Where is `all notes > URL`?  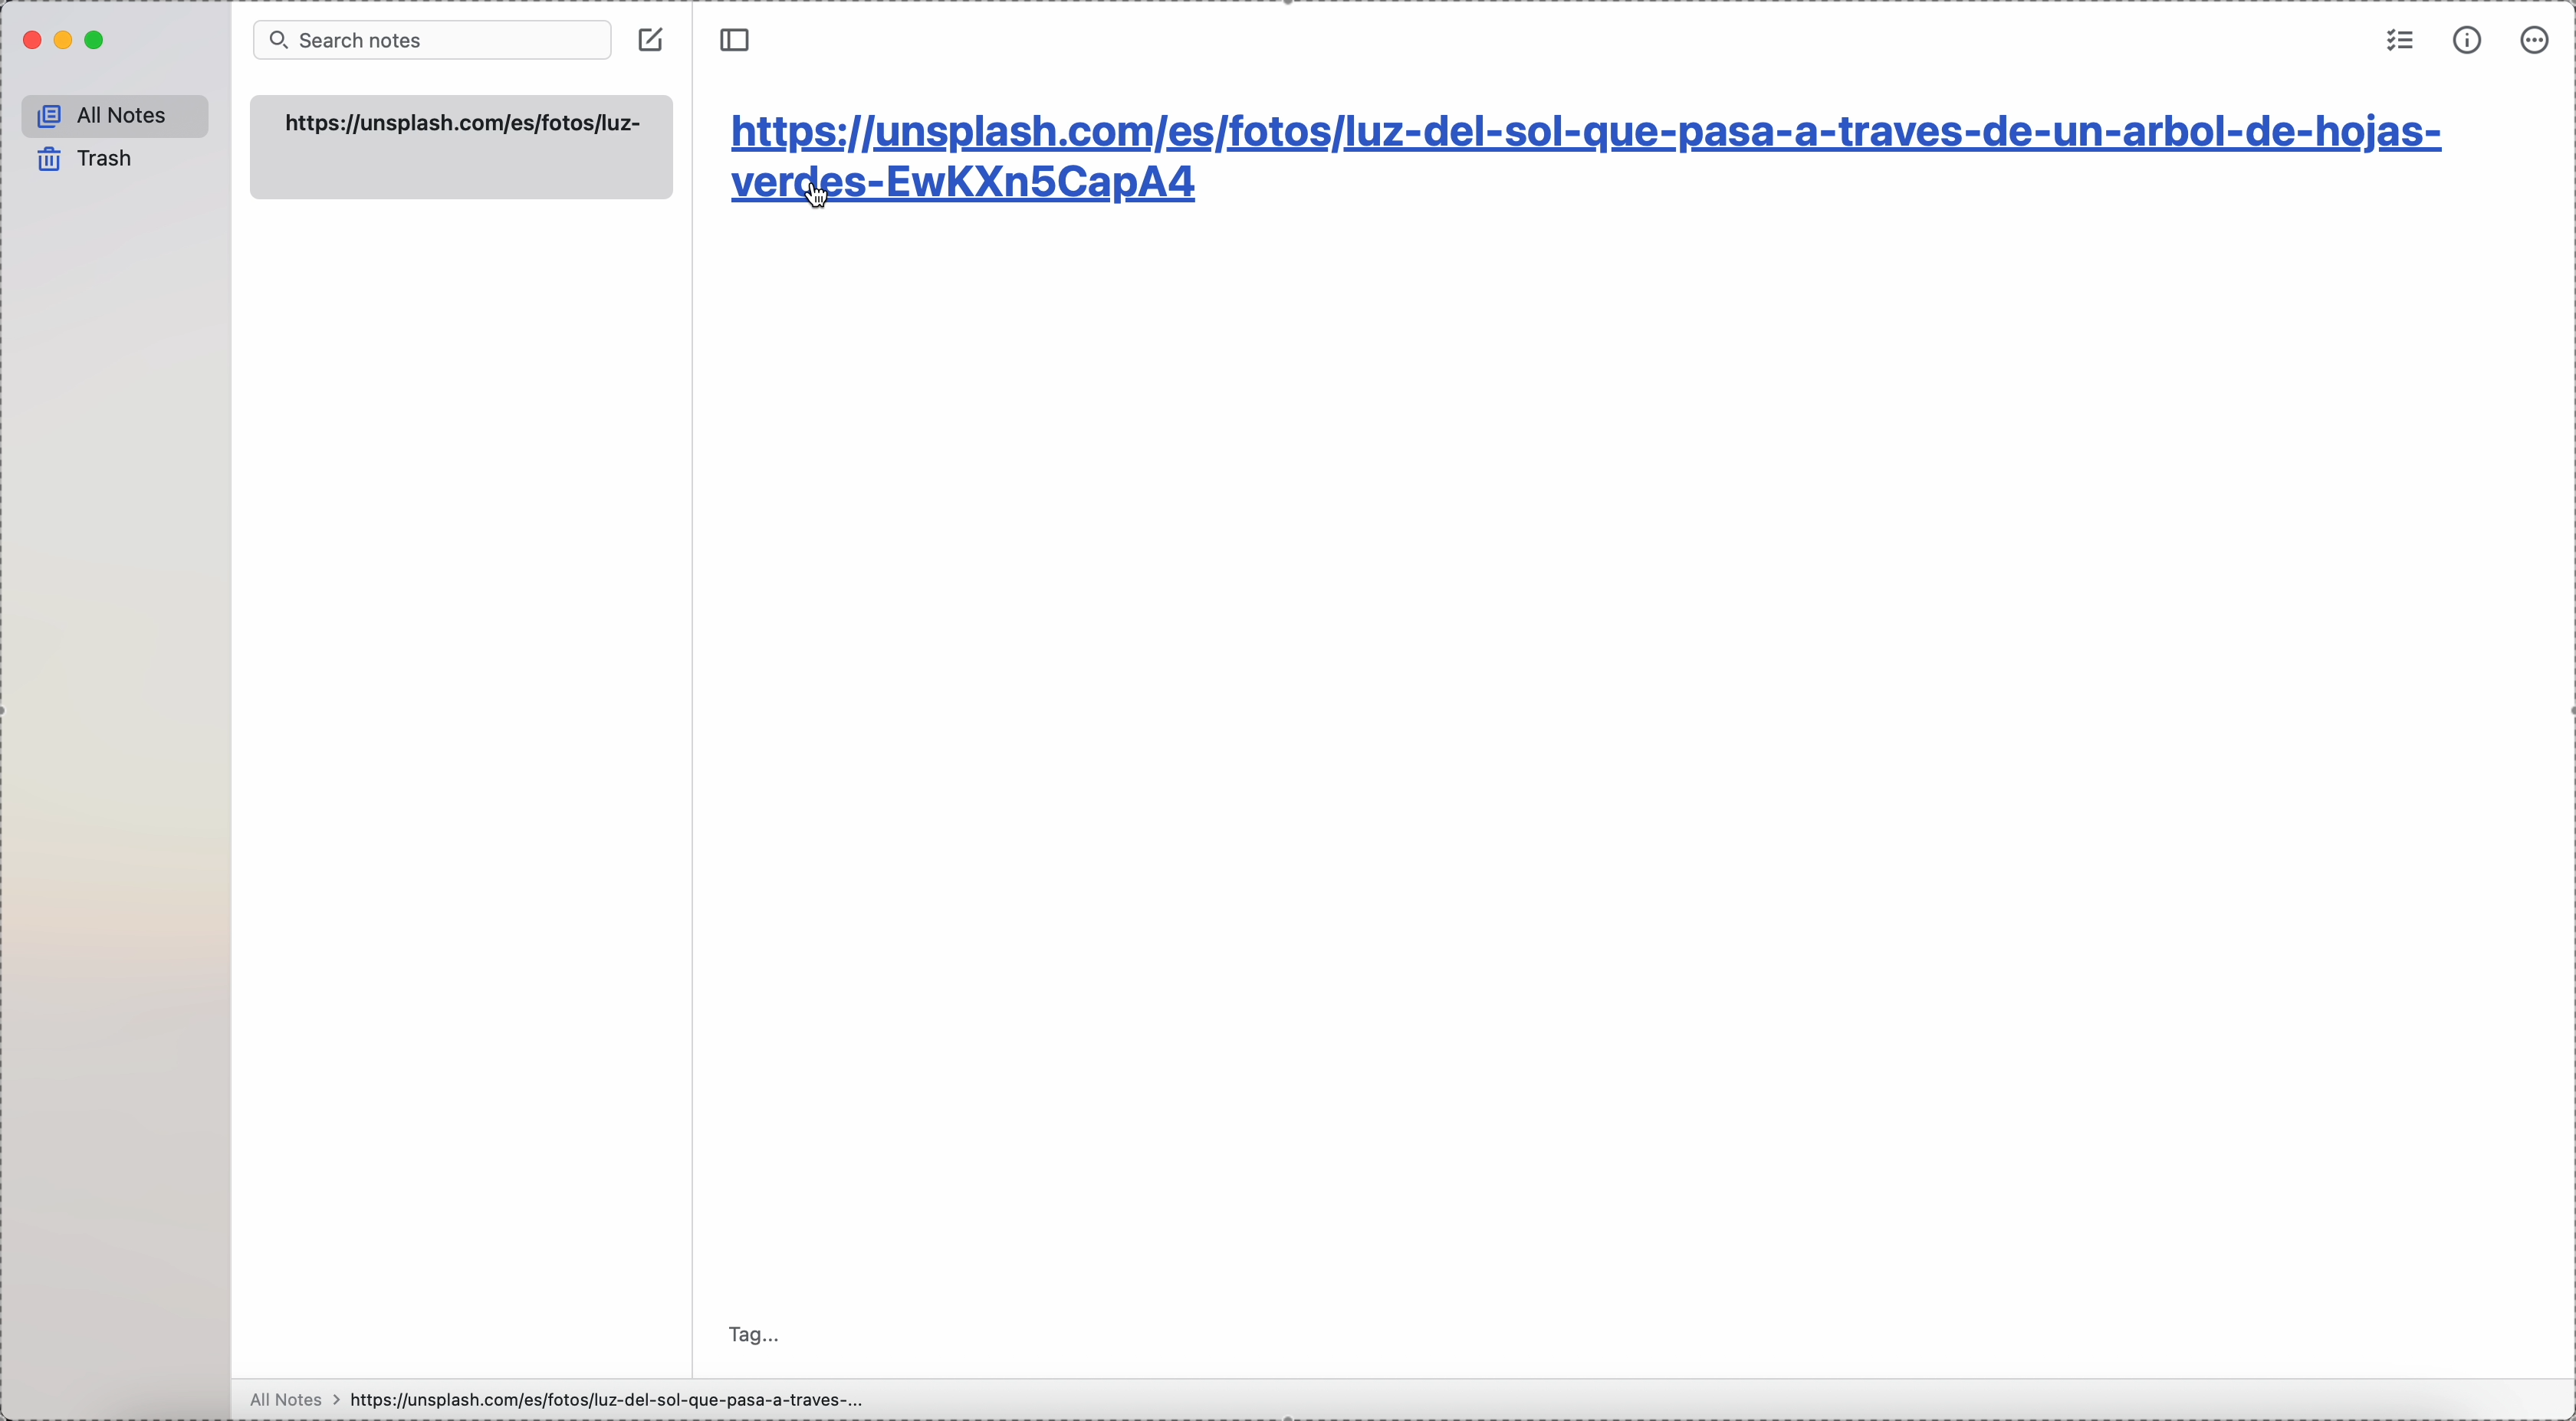 all notes > URL is located at coordinates (551, 1399).